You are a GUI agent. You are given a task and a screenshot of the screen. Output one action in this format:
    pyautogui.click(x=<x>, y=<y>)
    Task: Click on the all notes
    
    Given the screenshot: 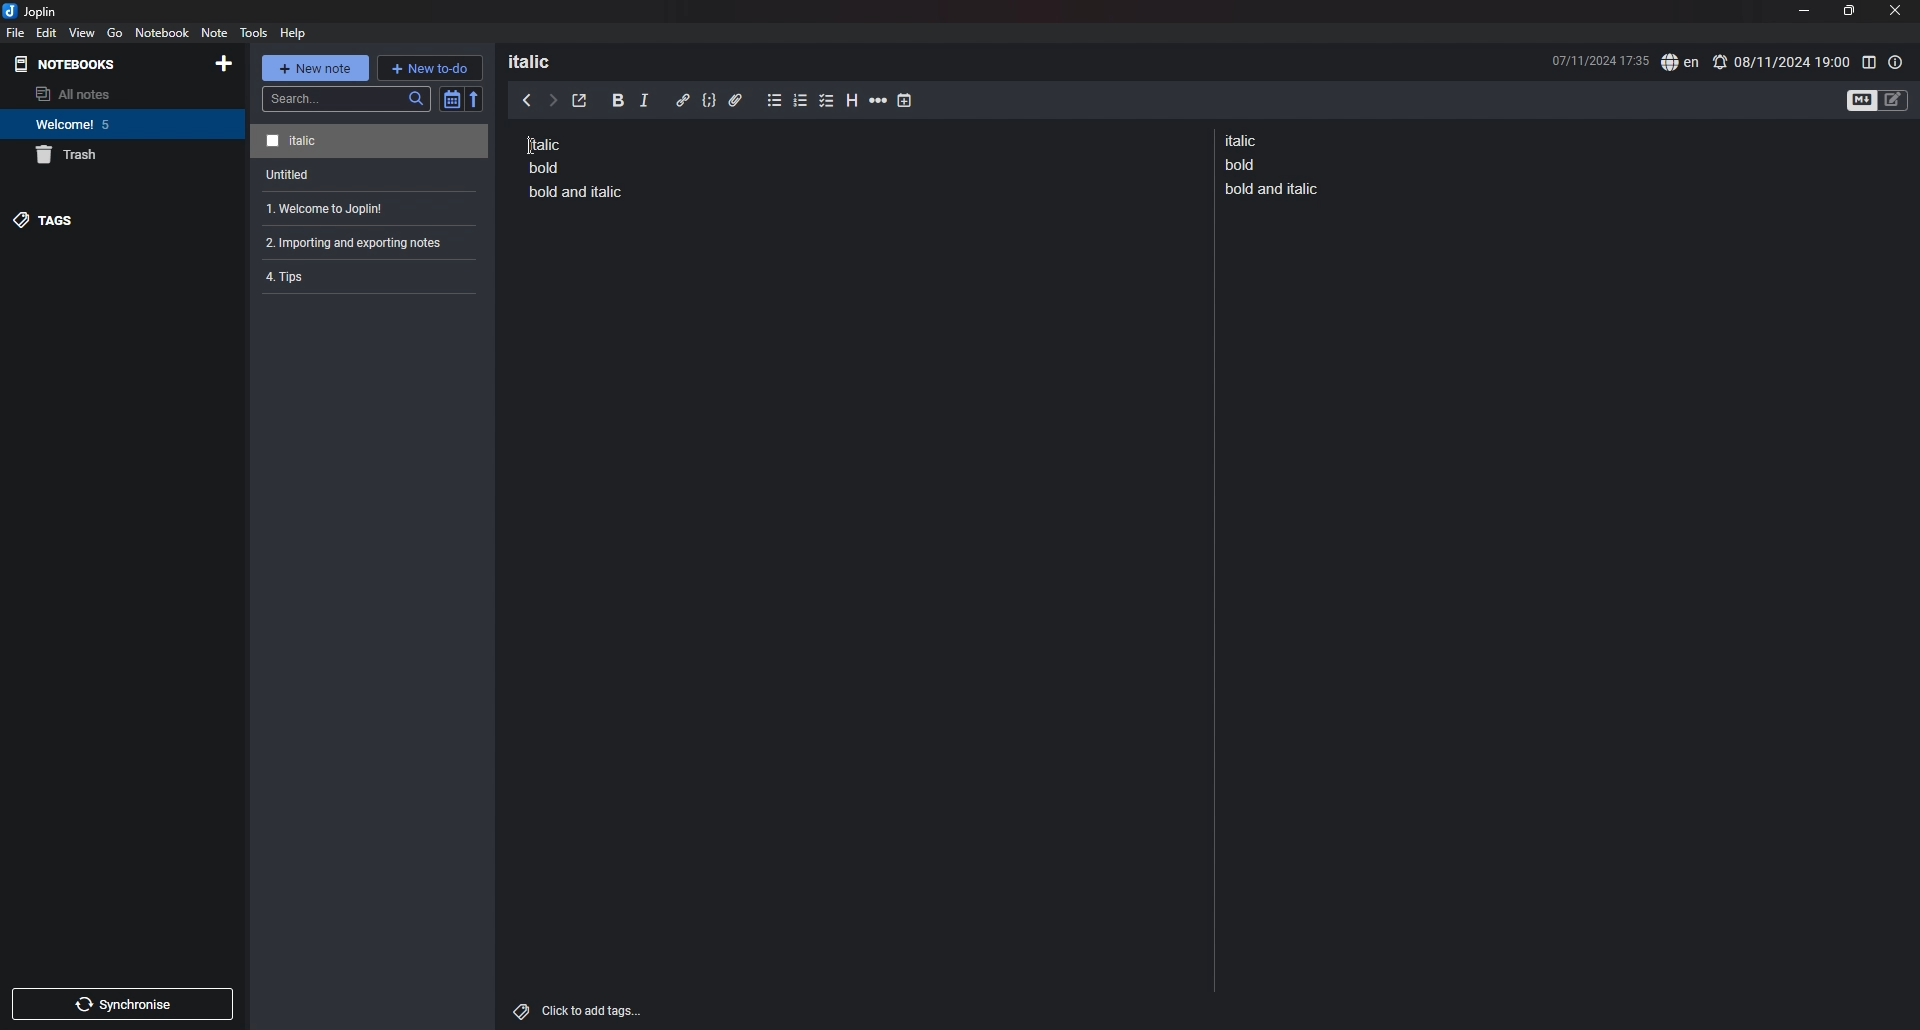 What is the action you would take?
    pyautogui.click(x=117, y=94)
    